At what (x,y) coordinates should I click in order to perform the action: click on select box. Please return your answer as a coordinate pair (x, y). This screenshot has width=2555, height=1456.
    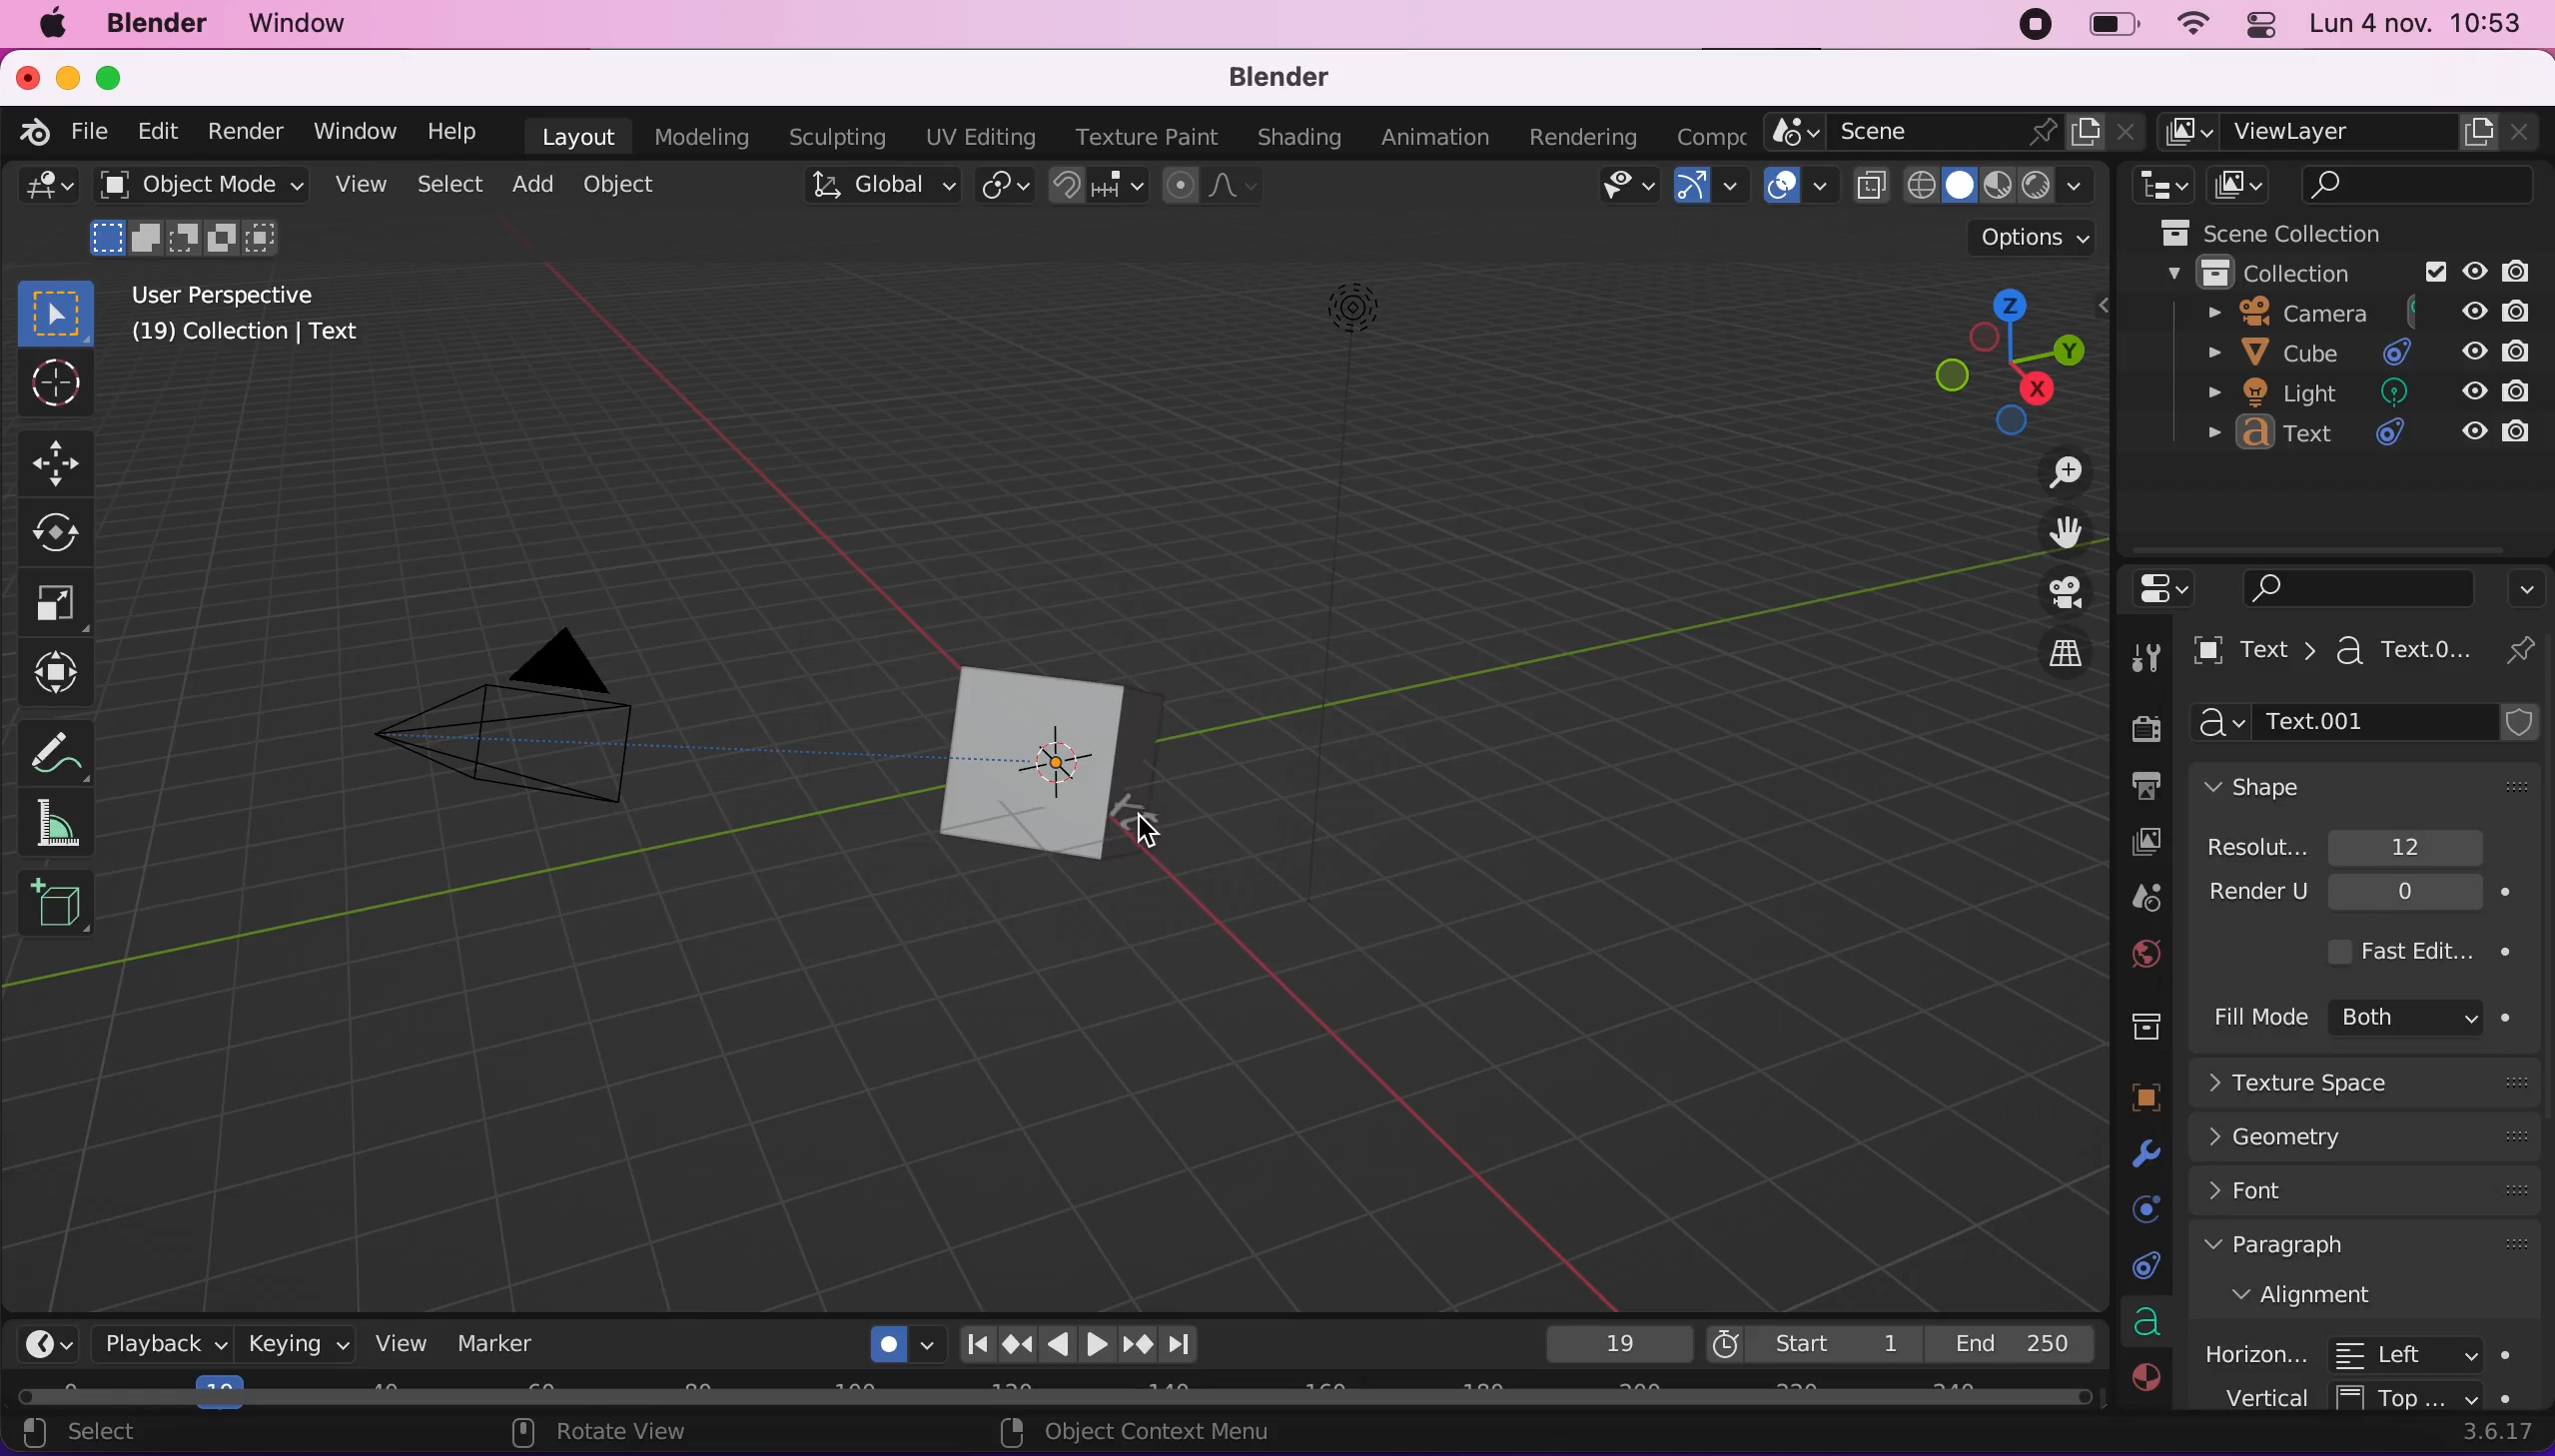
    Looking at the image, I should click on (57, 310).